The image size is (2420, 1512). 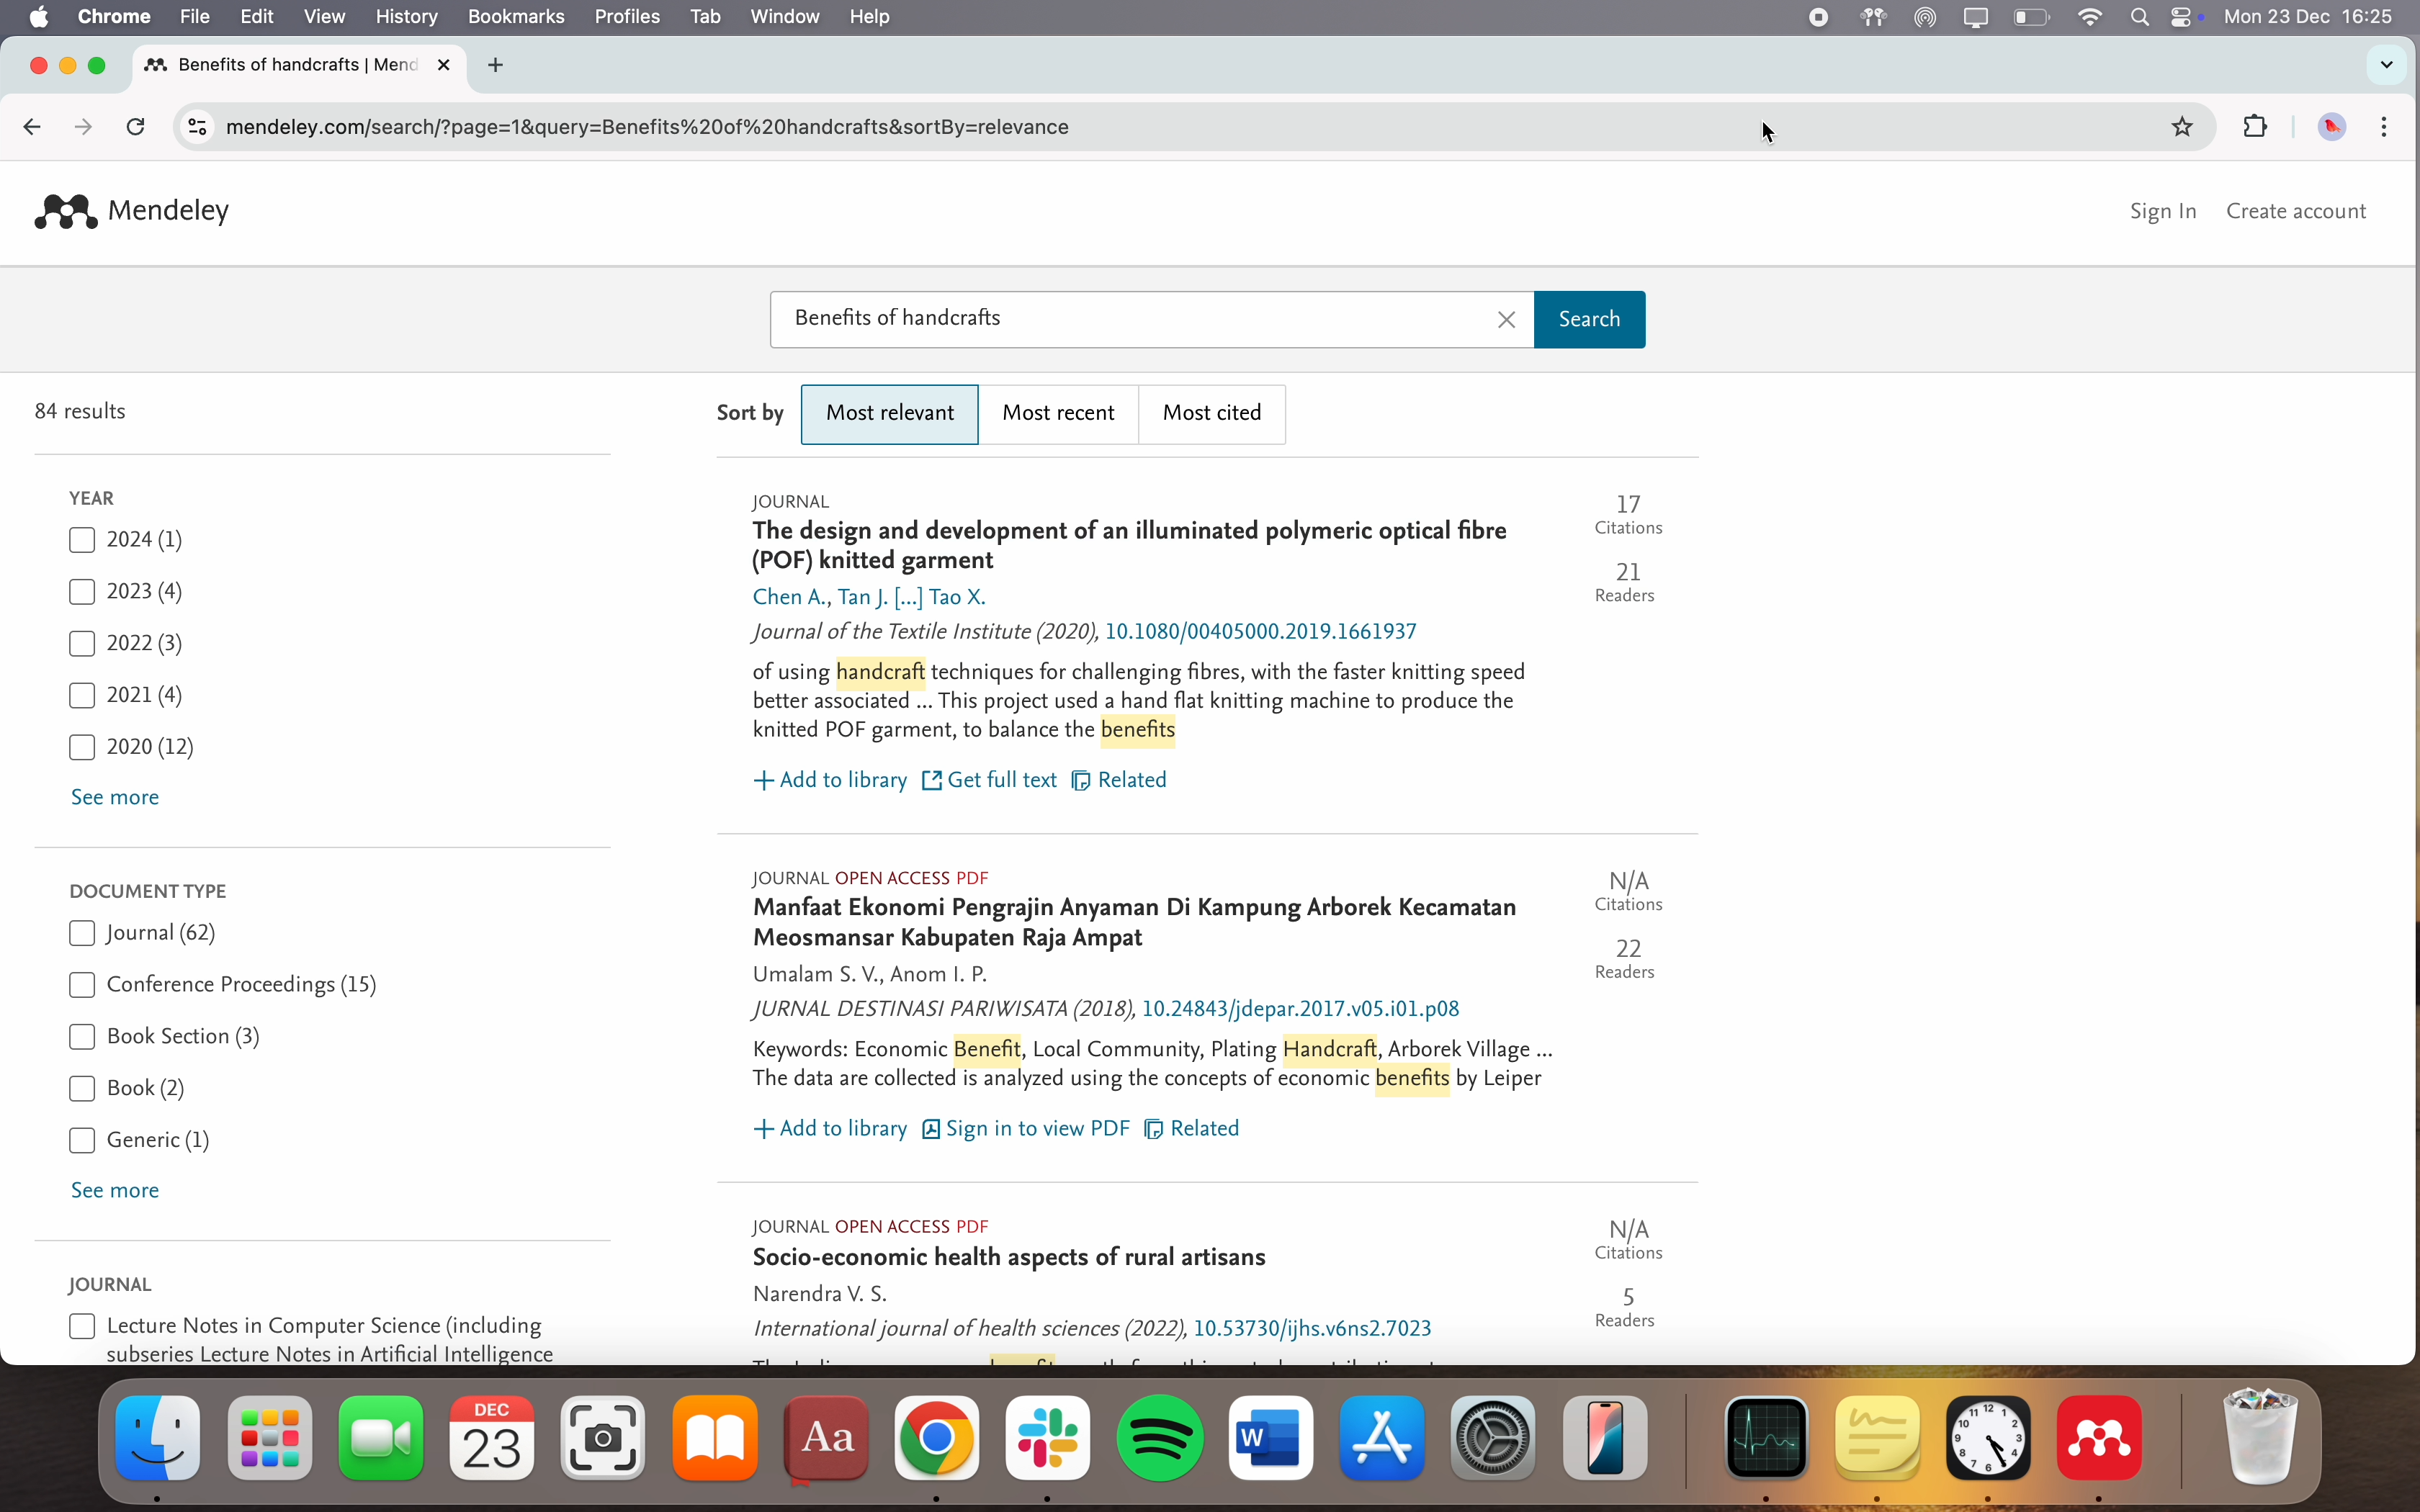 What do you see at coordinates (1218, 416) in the screenshot?
I see `most cited` at bounding box center [1218, 416].